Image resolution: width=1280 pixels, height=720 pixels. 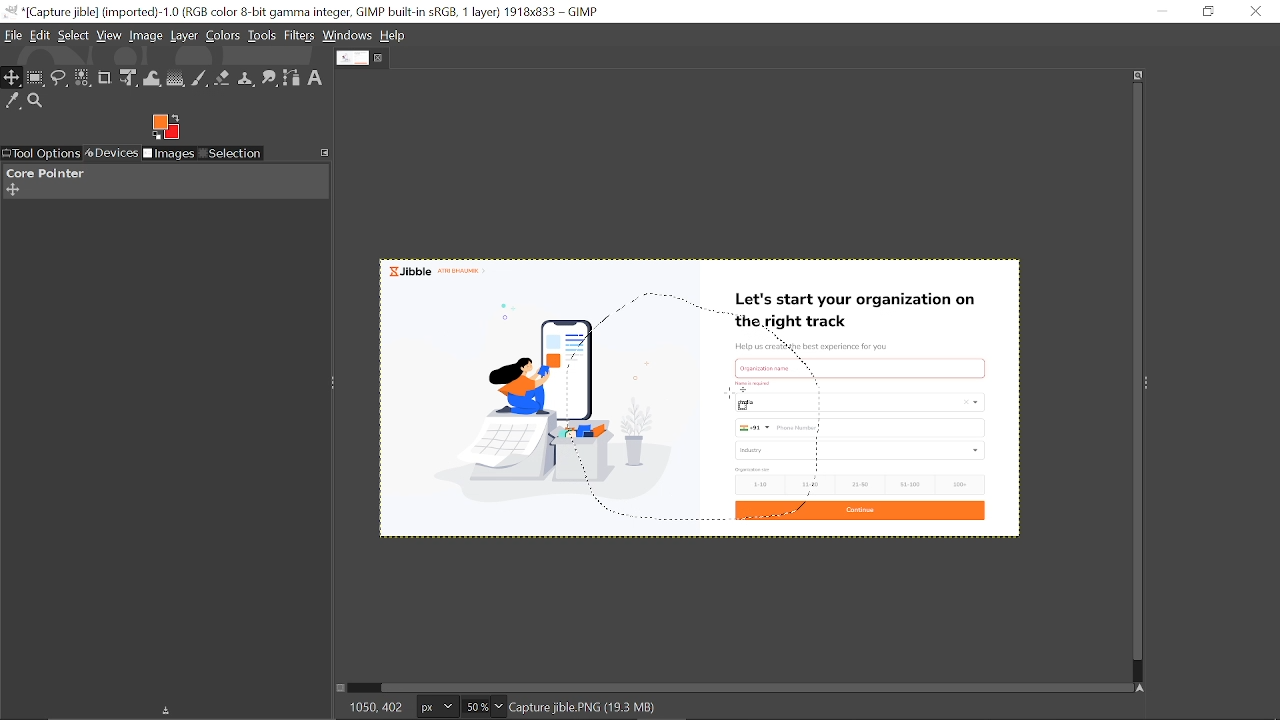 I want to click on Select, so click(x=75, y=36).